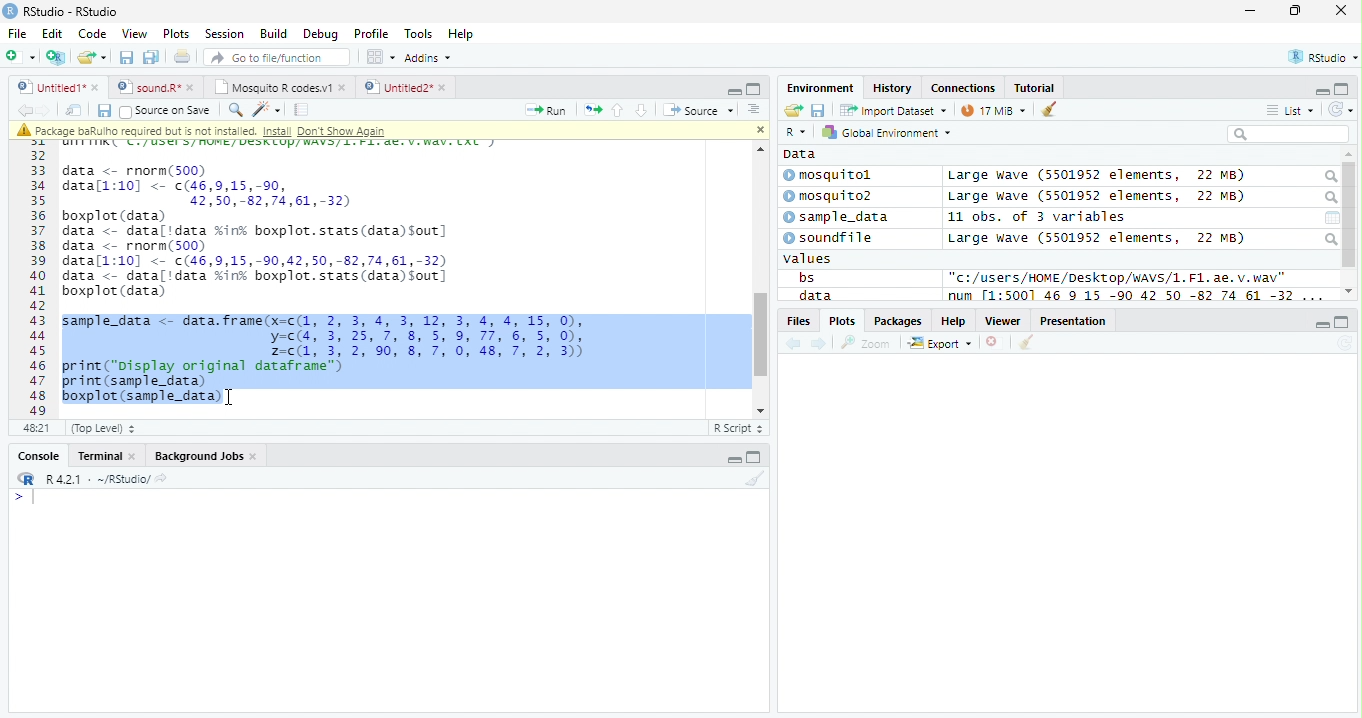  What do you see at coordinates (820, 345) in the screenshot?
I see `go forward` at bounding box center [820, 345].